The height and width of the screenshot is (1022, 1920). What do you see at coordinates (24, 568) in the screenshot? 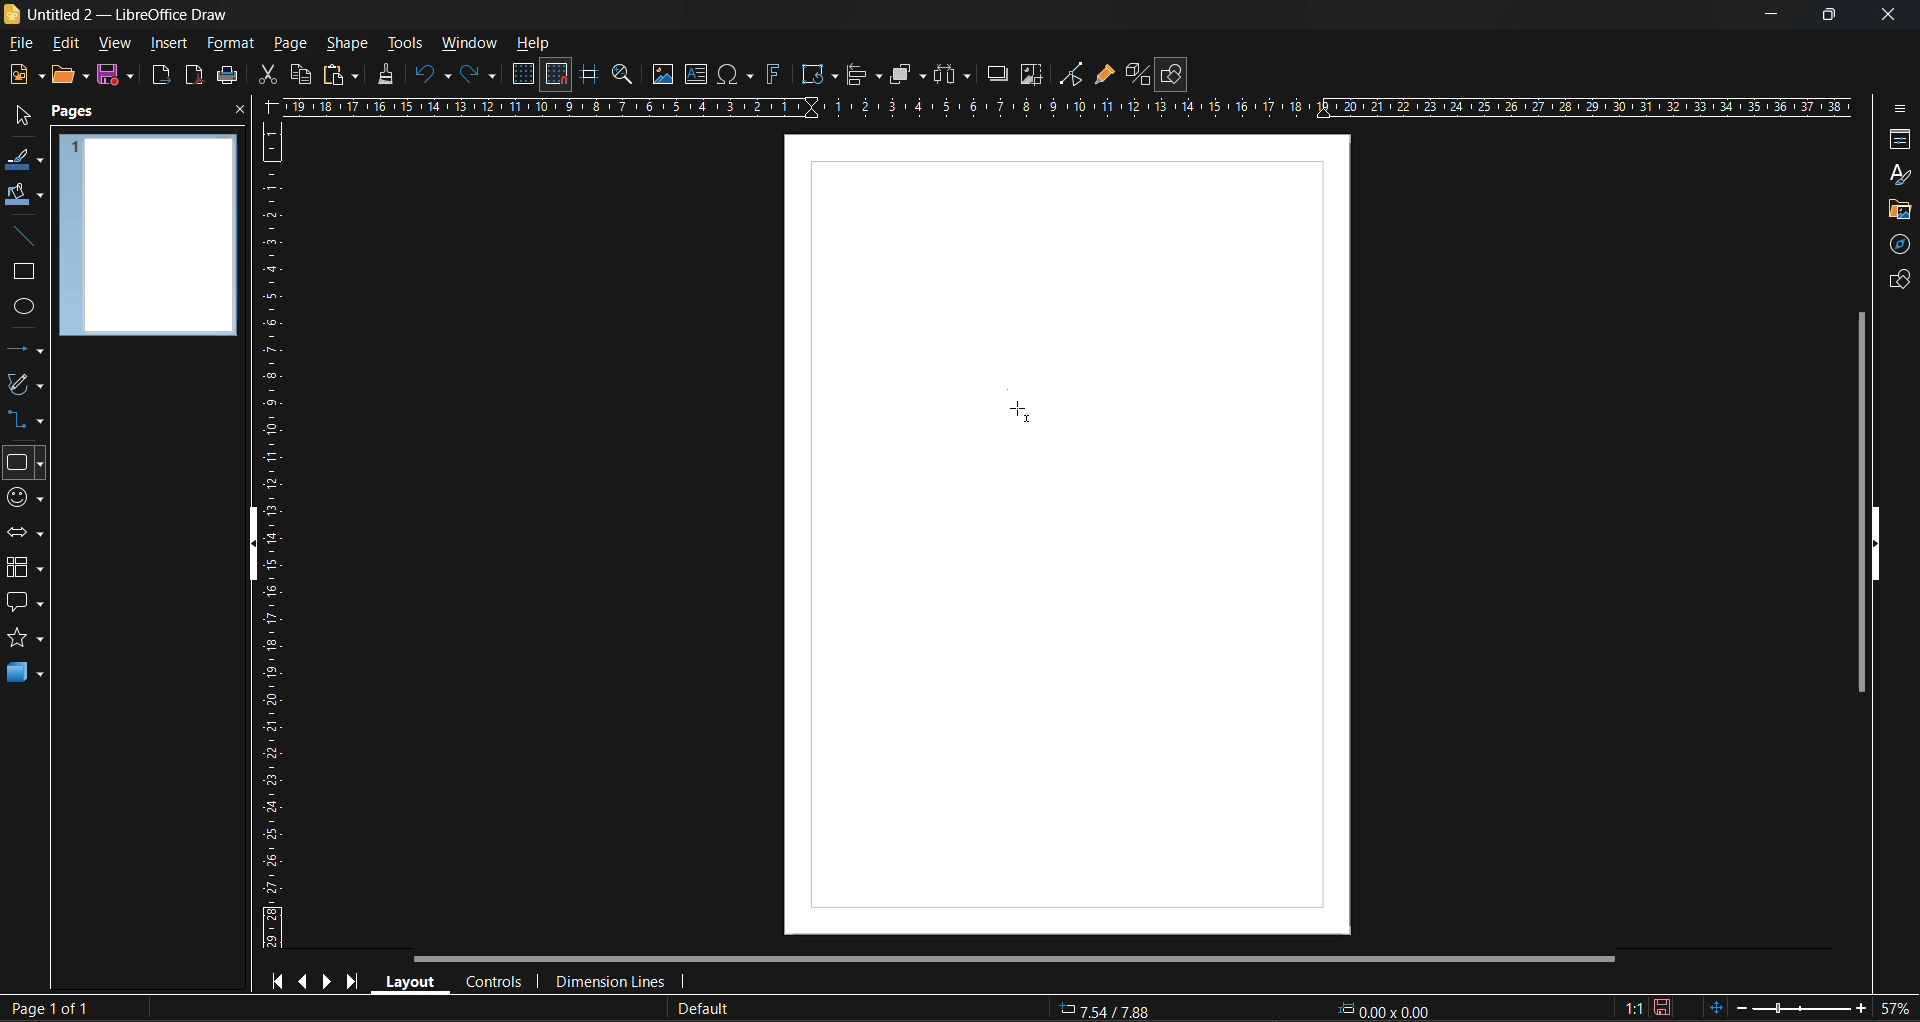
I see `flowchart` at bounding box center [24, 568].